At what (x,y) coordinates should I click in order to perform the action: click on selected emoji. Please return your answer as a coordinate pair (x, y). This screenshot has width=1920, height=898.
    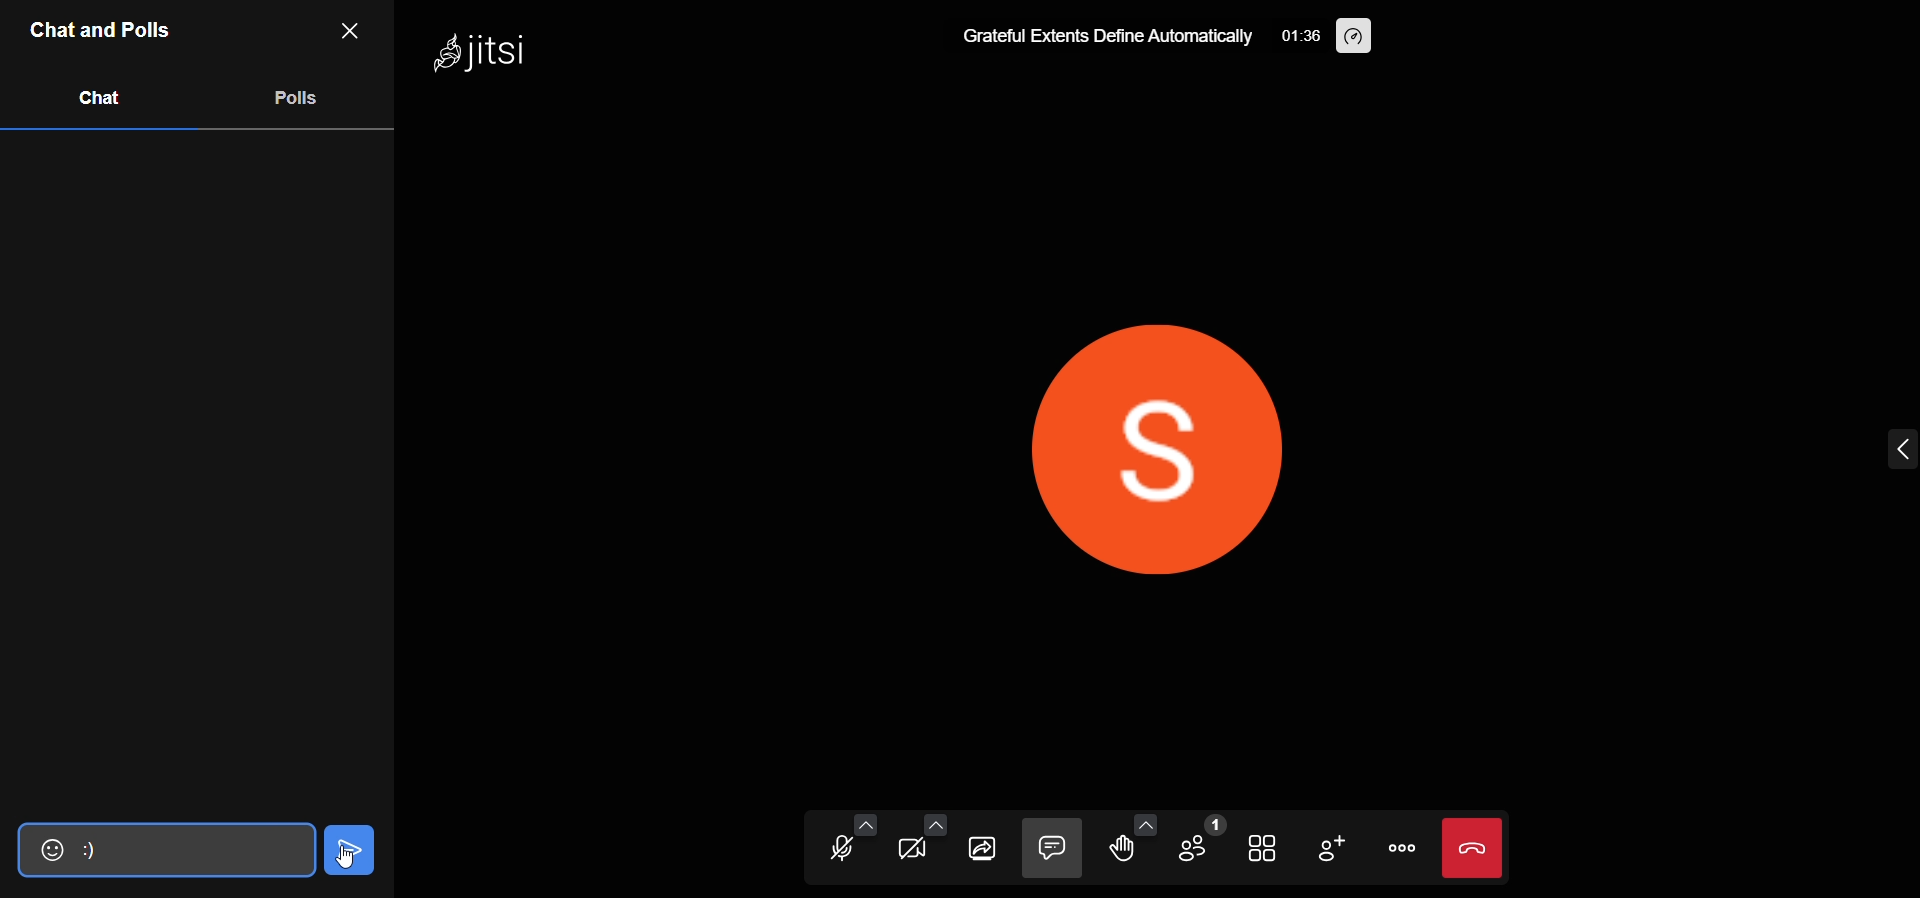
    Looking at the image, I should click on (184, 851).